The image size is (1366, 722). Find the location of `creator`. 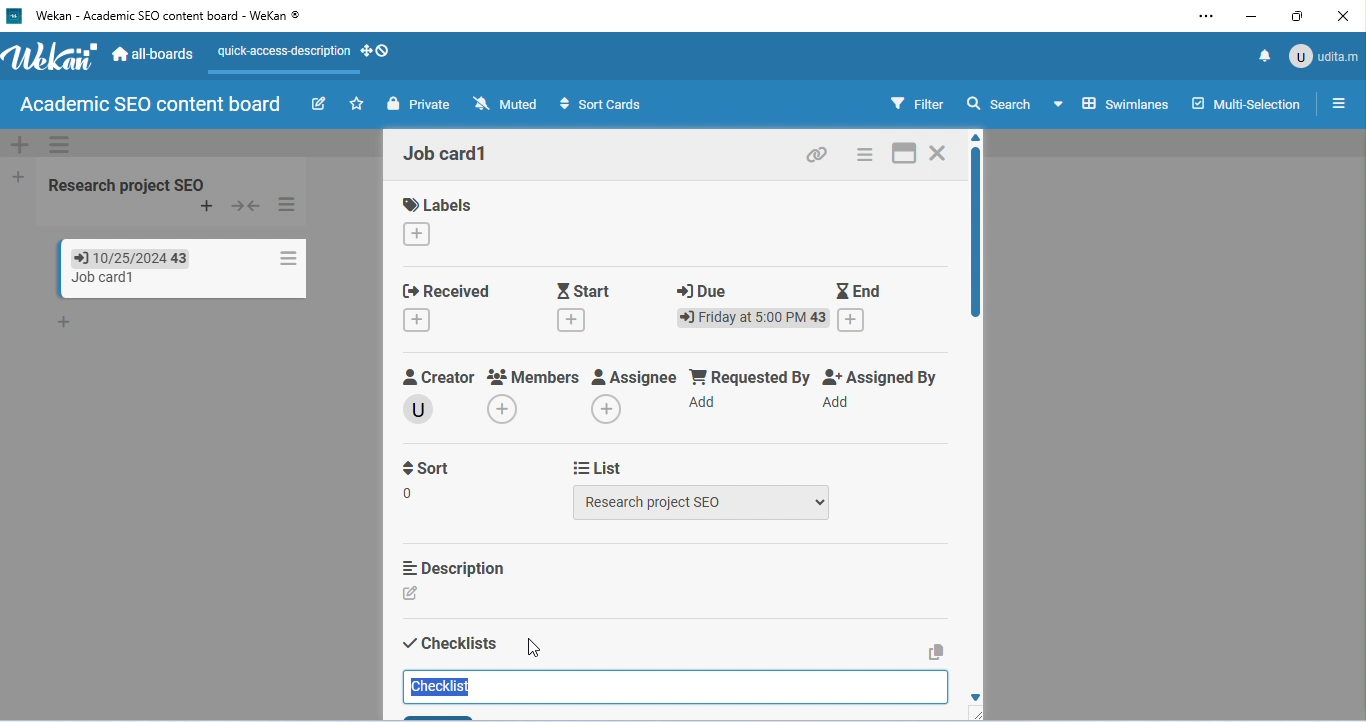

creator is located at coordinates (440, 378).